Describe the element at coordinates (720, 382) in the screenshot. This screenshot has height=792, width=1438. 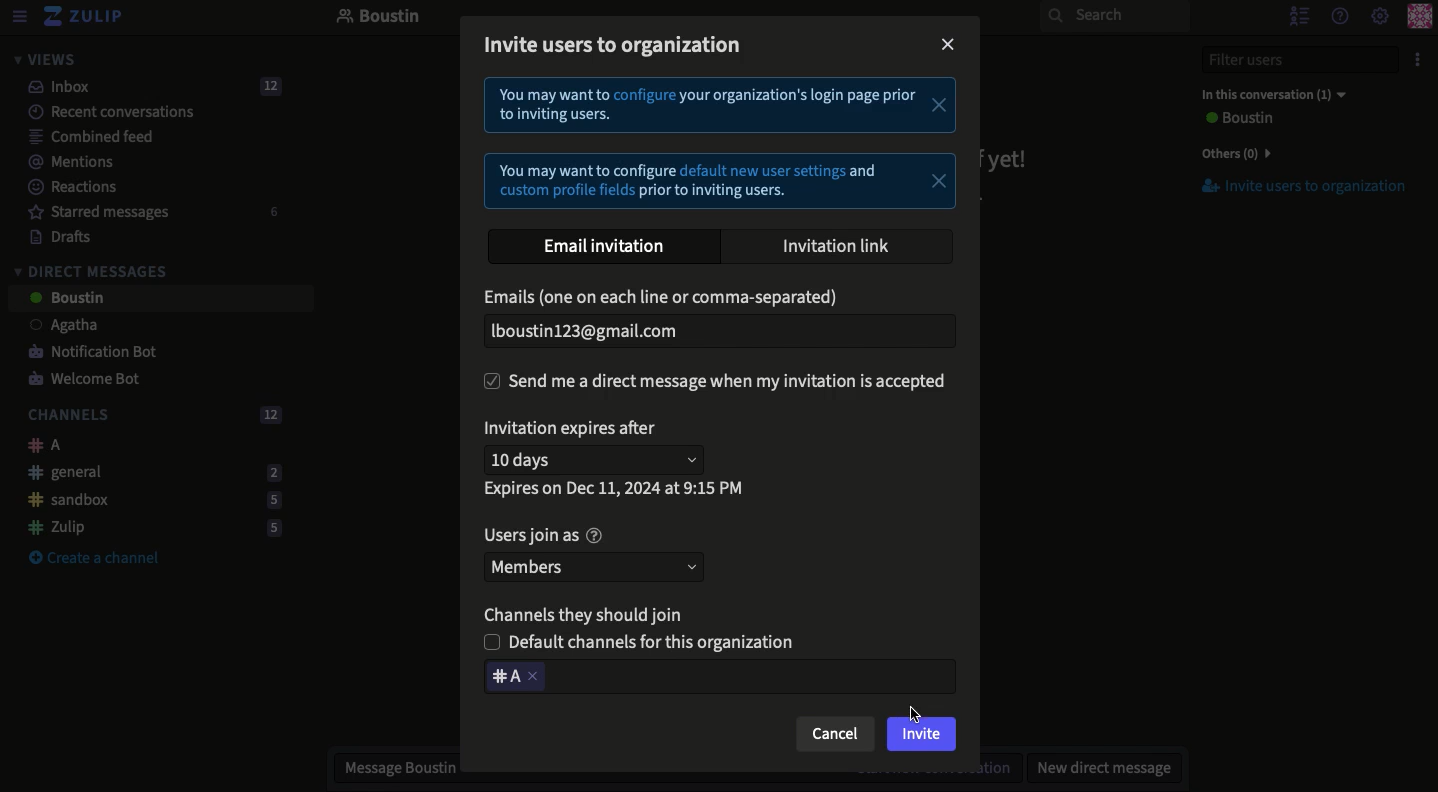
I see `Send DM when invitation is accepted` at that location.